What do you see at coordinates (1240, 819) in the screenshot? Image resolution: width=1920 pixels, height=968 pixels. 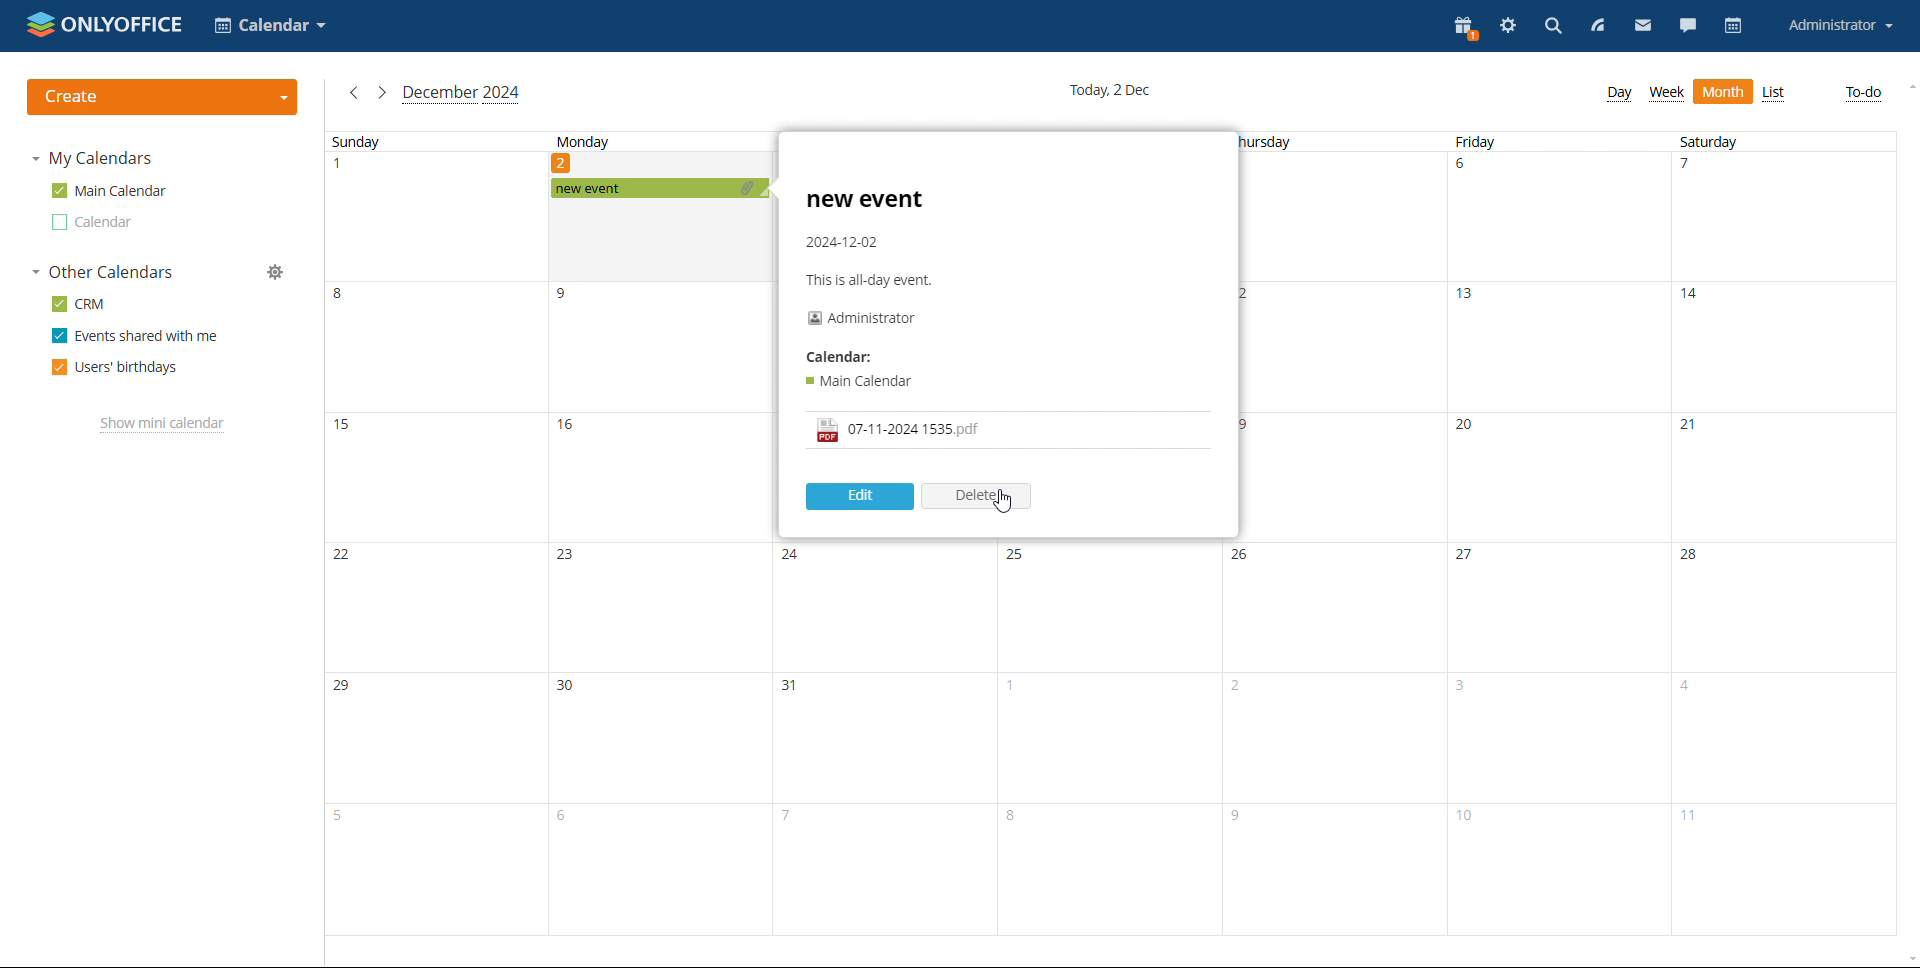 I see `9` at bounding box center [1240, 819].